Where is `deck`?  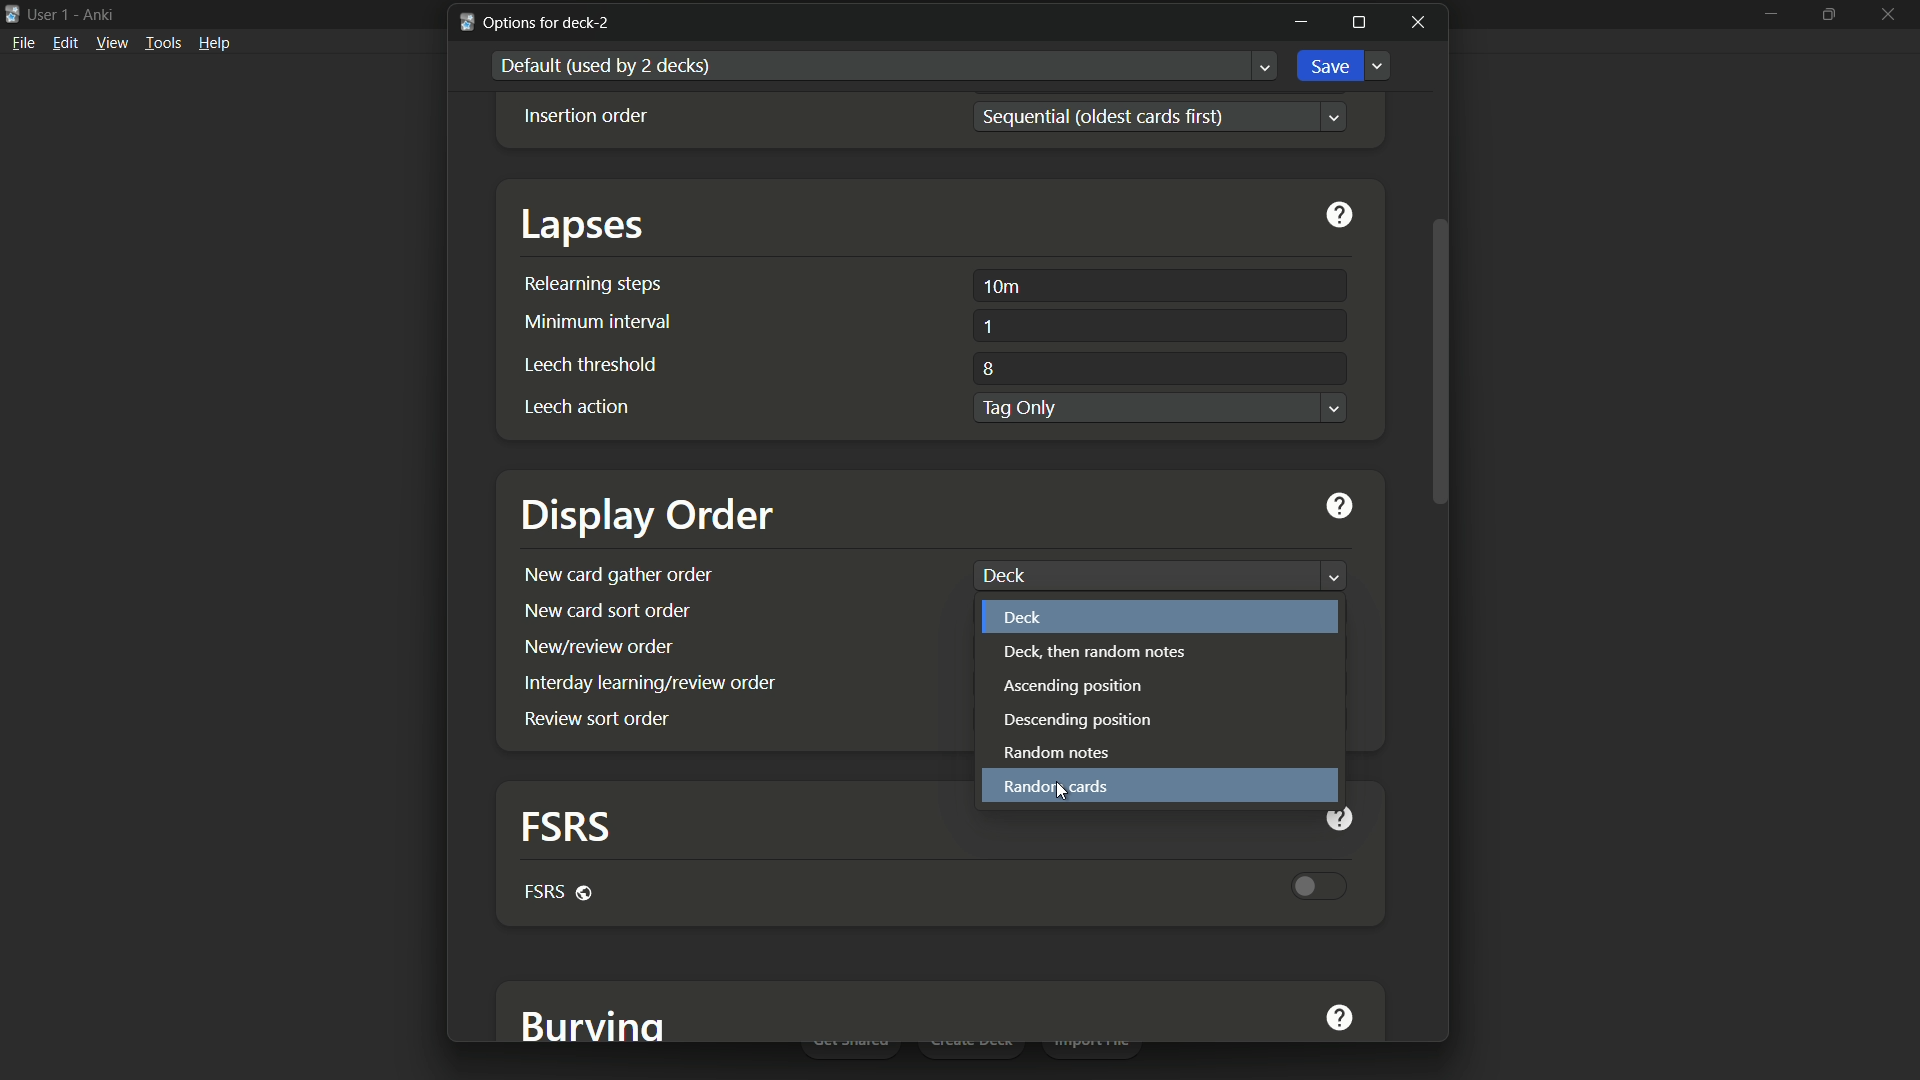
deck is located at coordinates (1025, 617).